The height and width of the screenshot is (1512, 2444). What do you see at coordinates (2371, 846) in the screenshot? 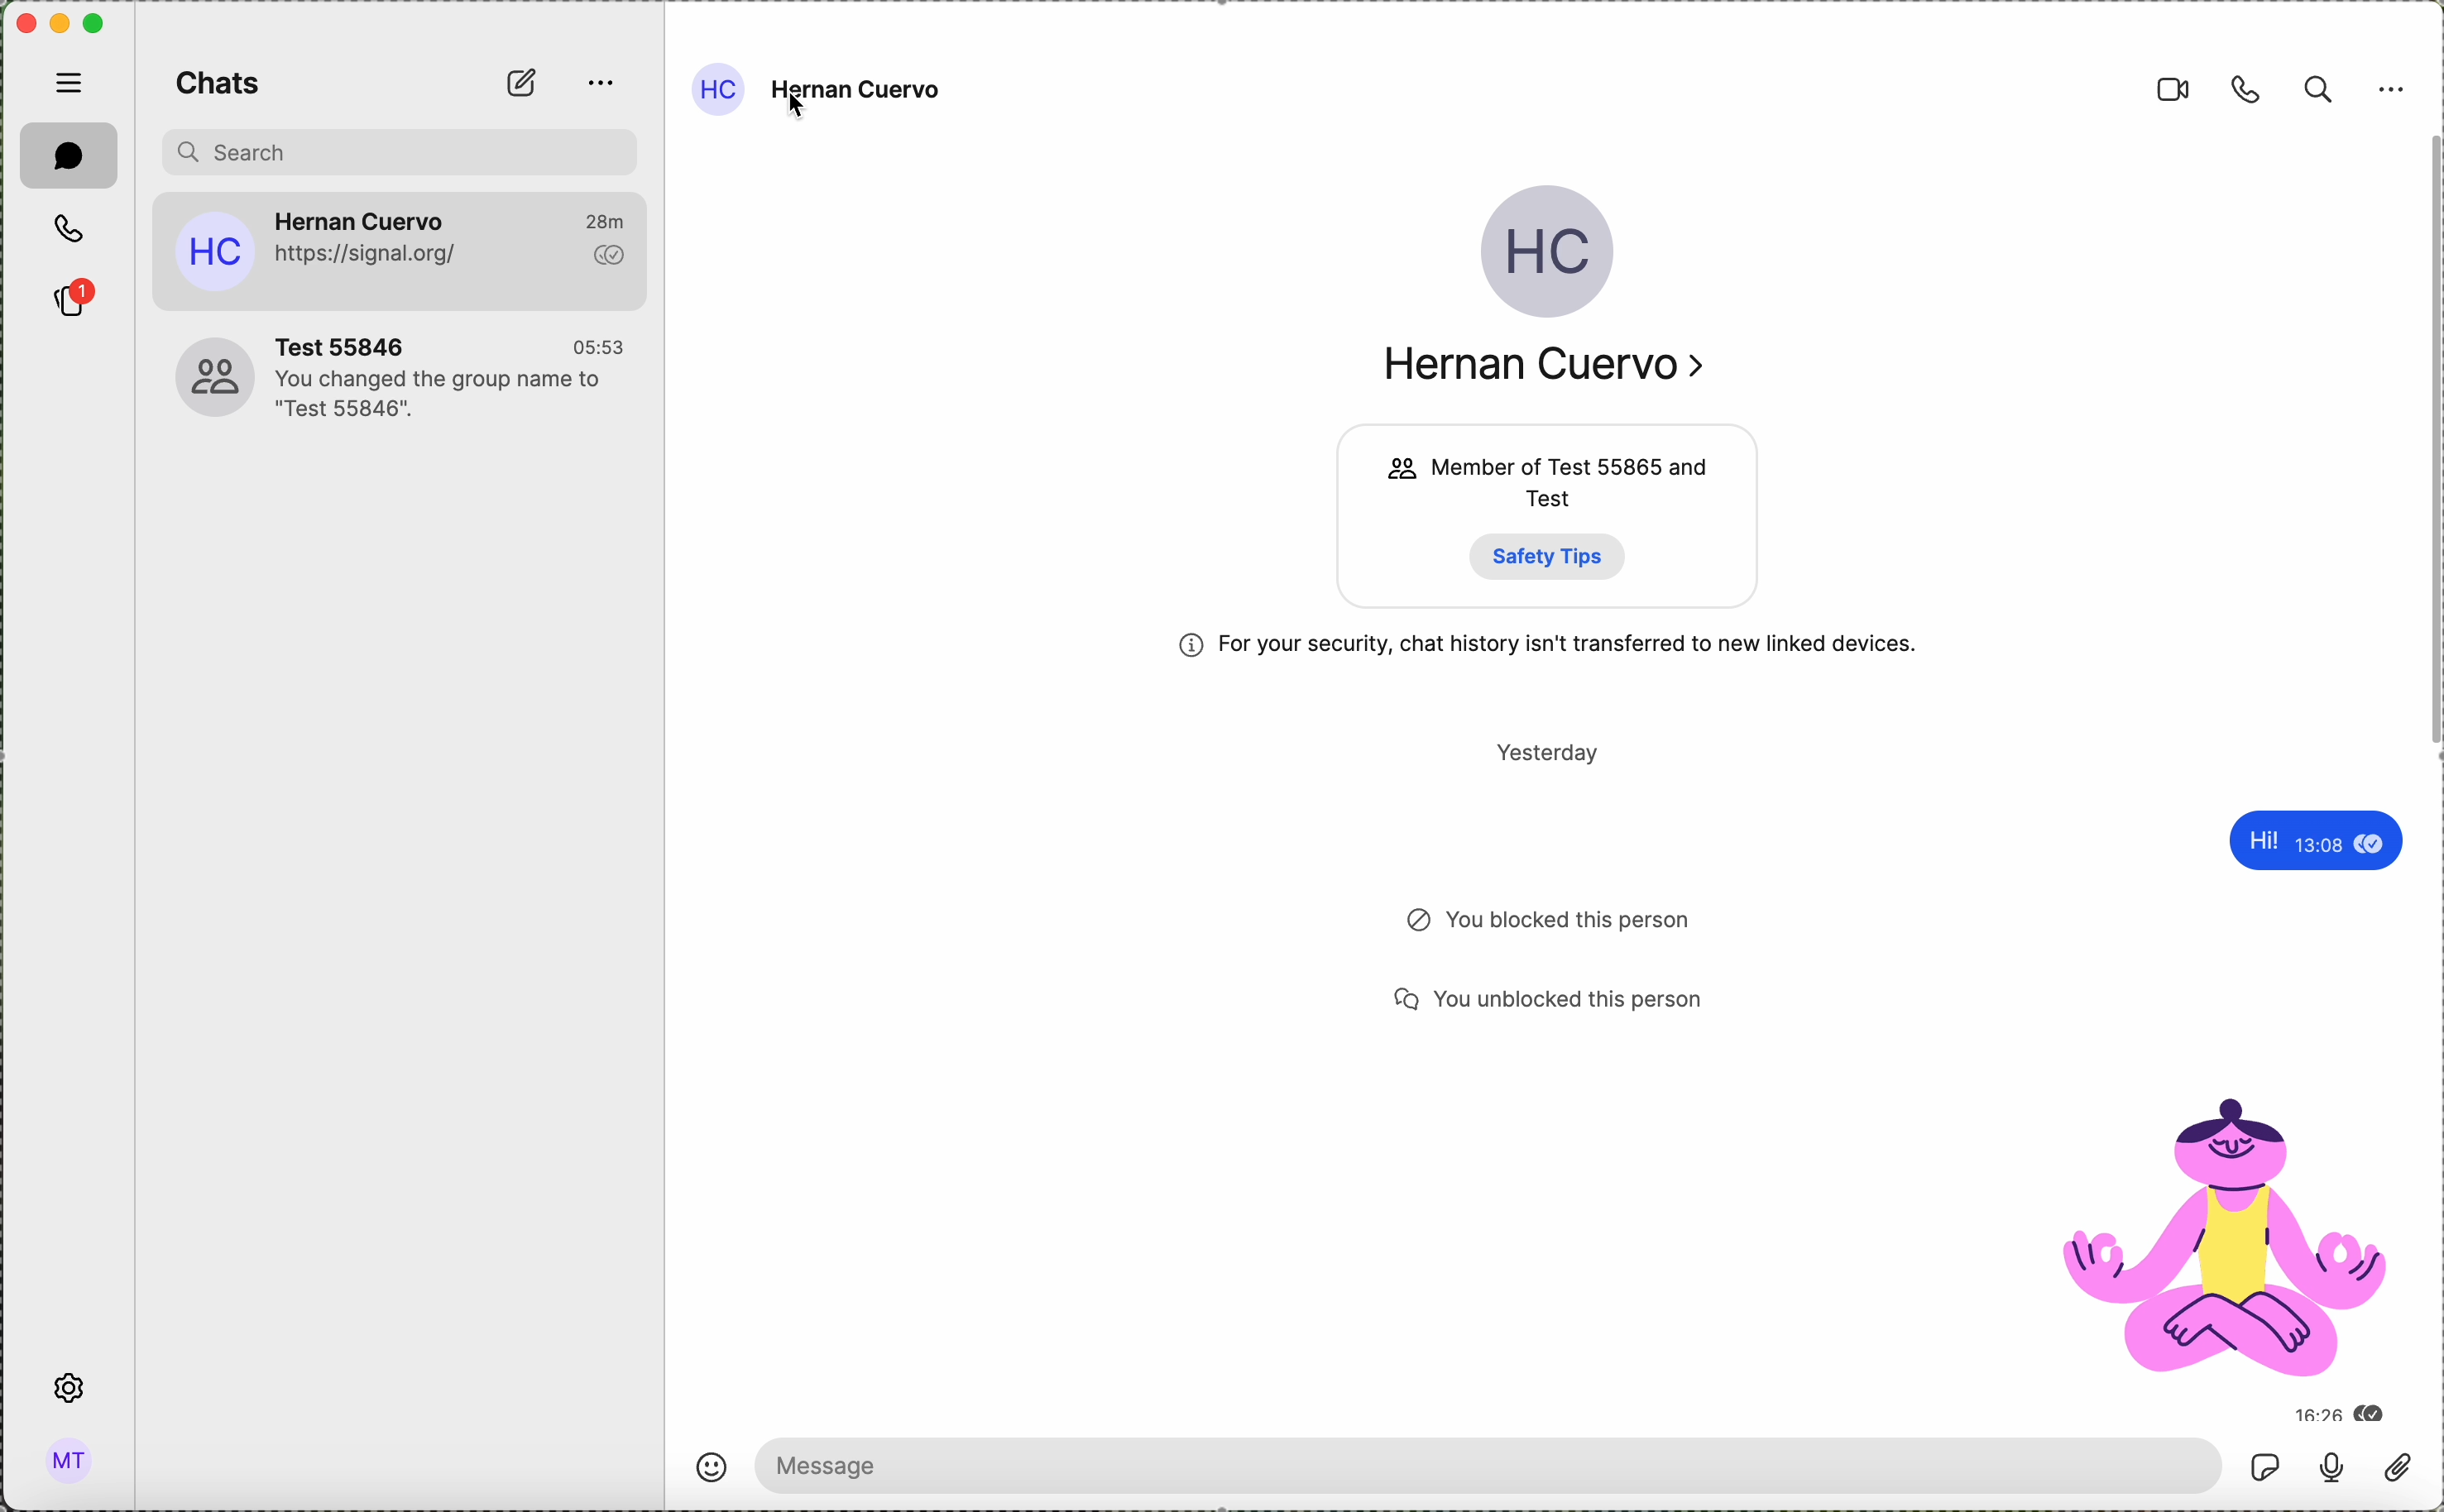
I see `seen` at bounding box center [2371, 846].